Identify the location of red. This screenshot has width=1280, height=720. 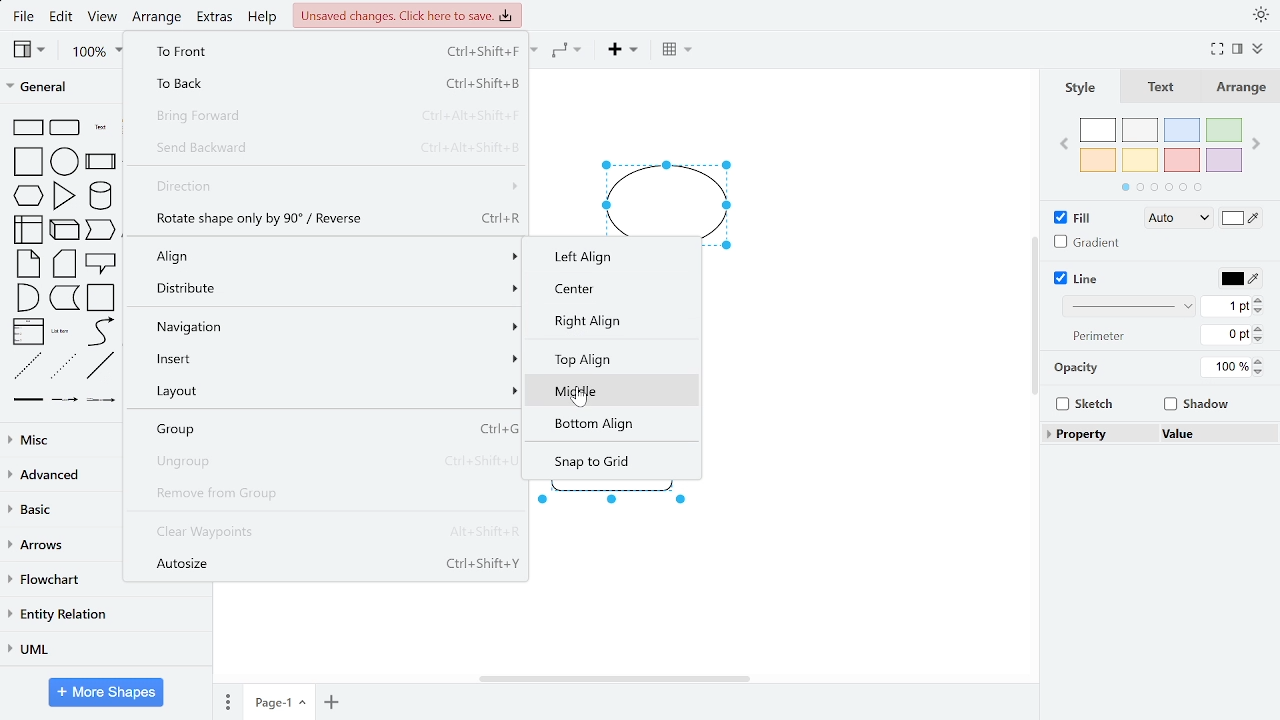
(1182, 160).